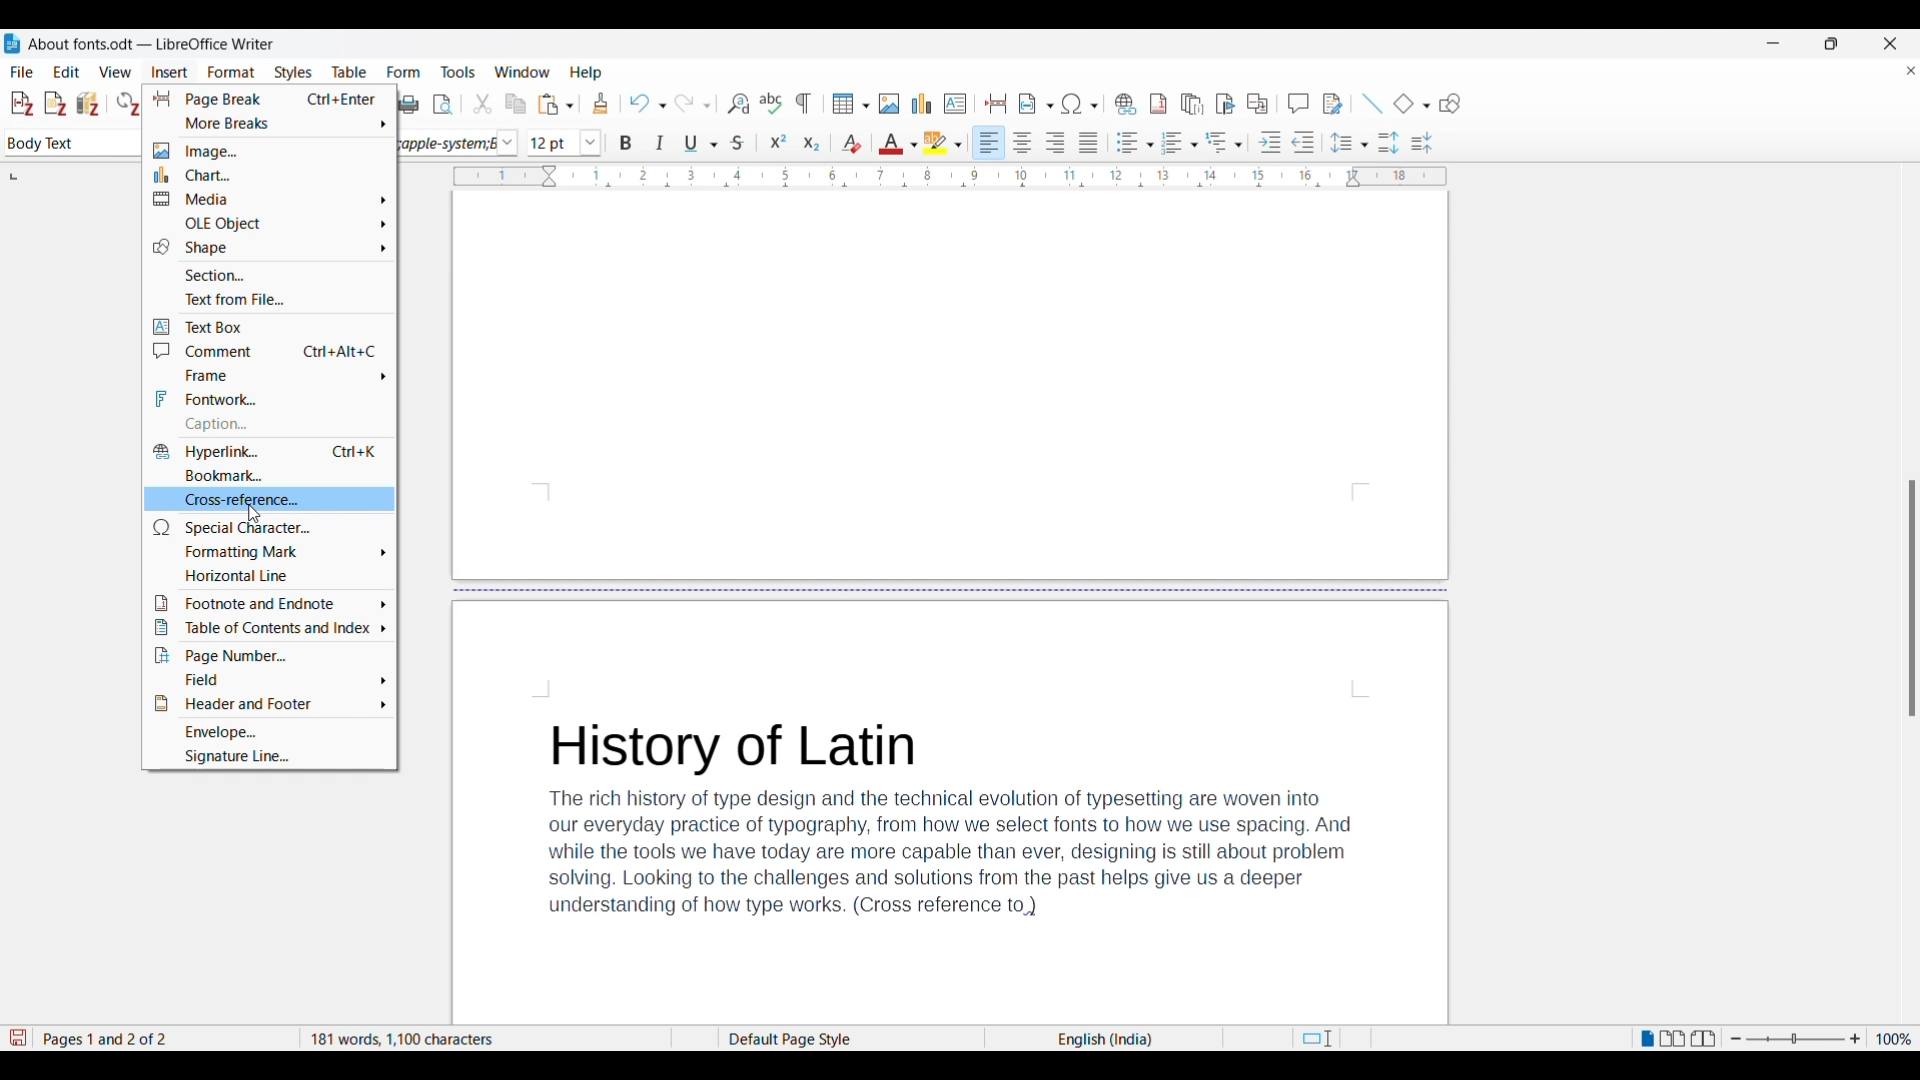 The height and width of the screenshot is (1080, 1920). I want to click on English(India), so click(1088, 1039).